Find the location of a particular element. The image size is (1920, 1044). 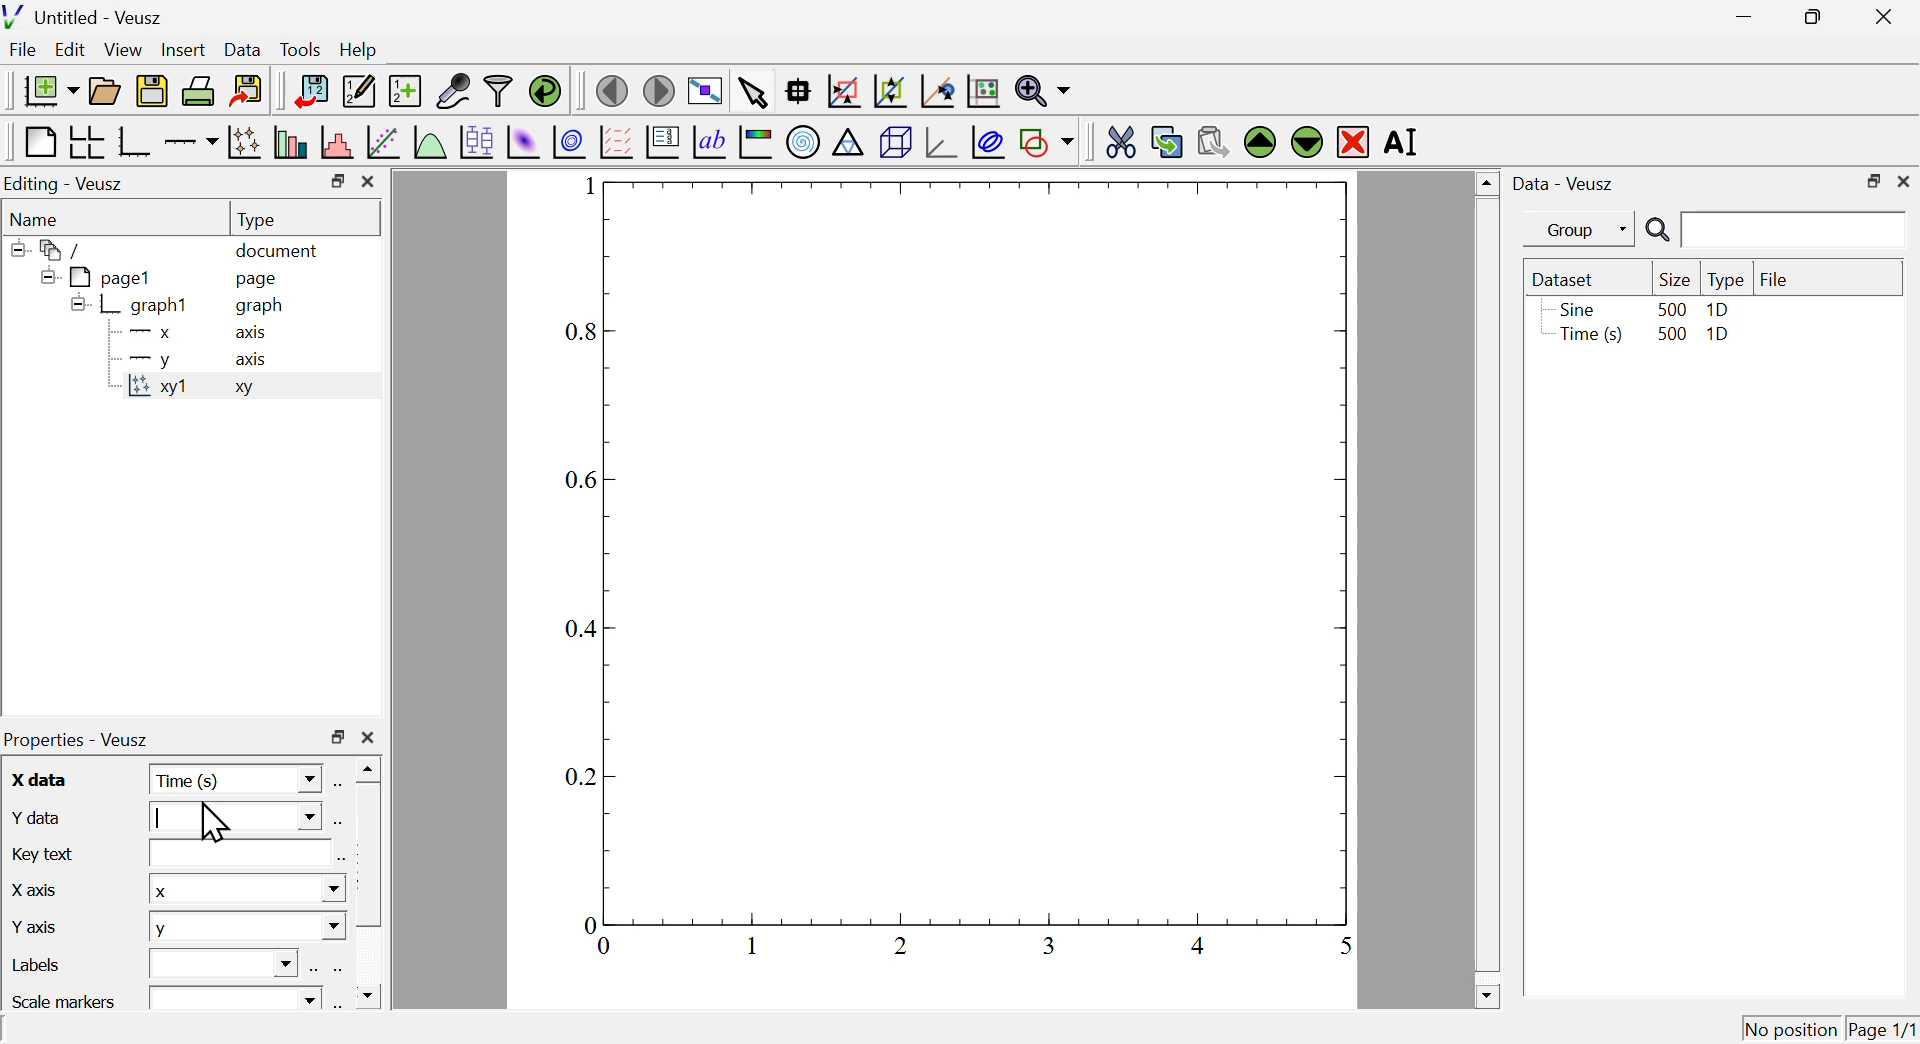

paste widget from the clipboard is located at coordinates (1214, 139).